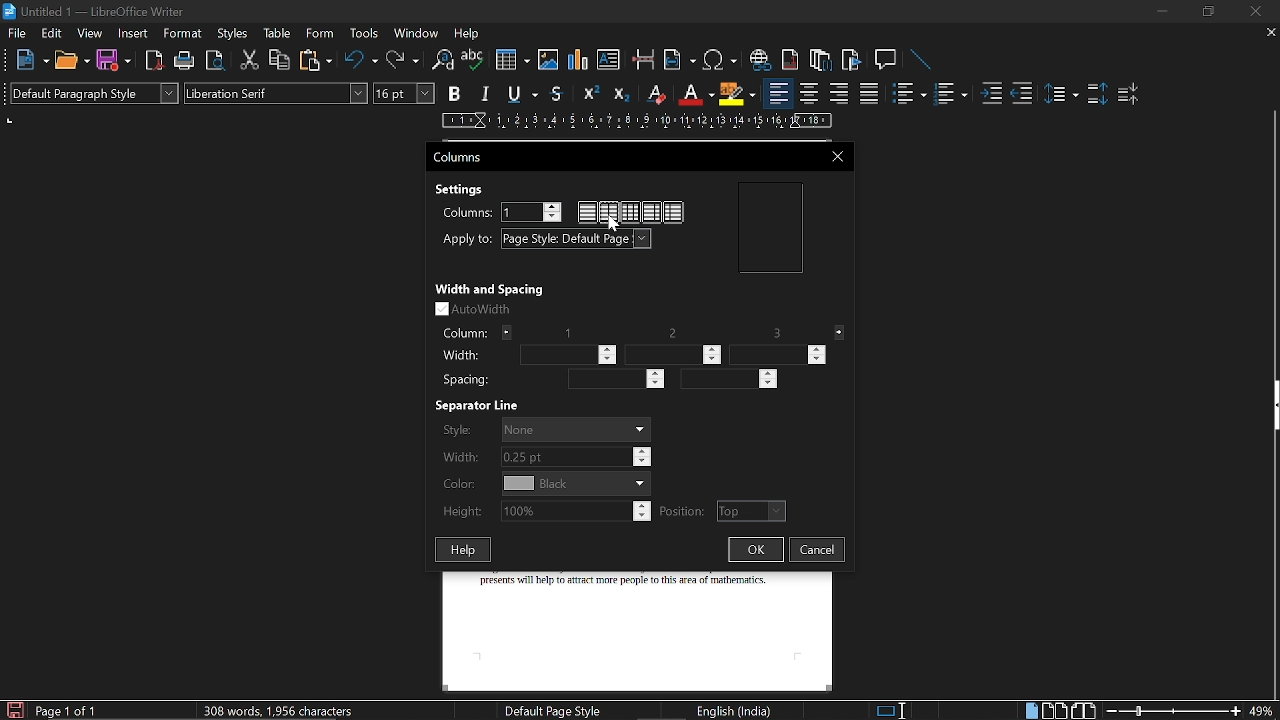 Image resolution: width=1280 pixels, height=720 pixels. What do you see at coordinates (52, 33) in the screenshot?
I see `Edit` at bounding box center [52, 33].